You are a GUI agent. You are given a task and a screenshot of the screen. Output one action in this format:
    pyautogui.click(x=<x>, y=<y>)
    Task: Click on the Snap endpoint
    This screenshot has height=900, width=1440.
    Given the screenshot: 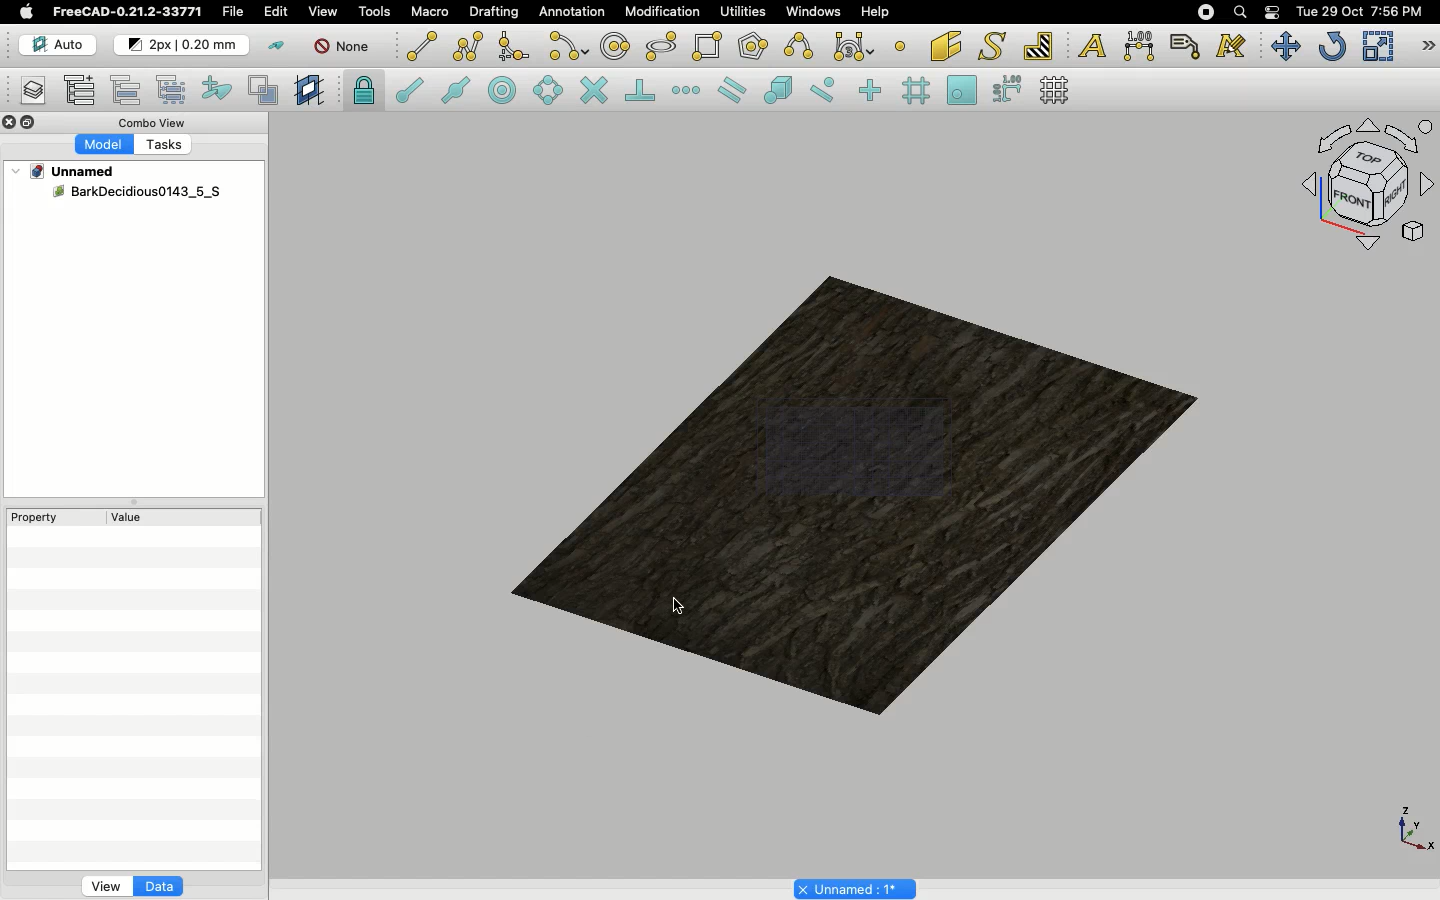 What is the action you would take?
    pyautogui.click(x=410, y=93)
    